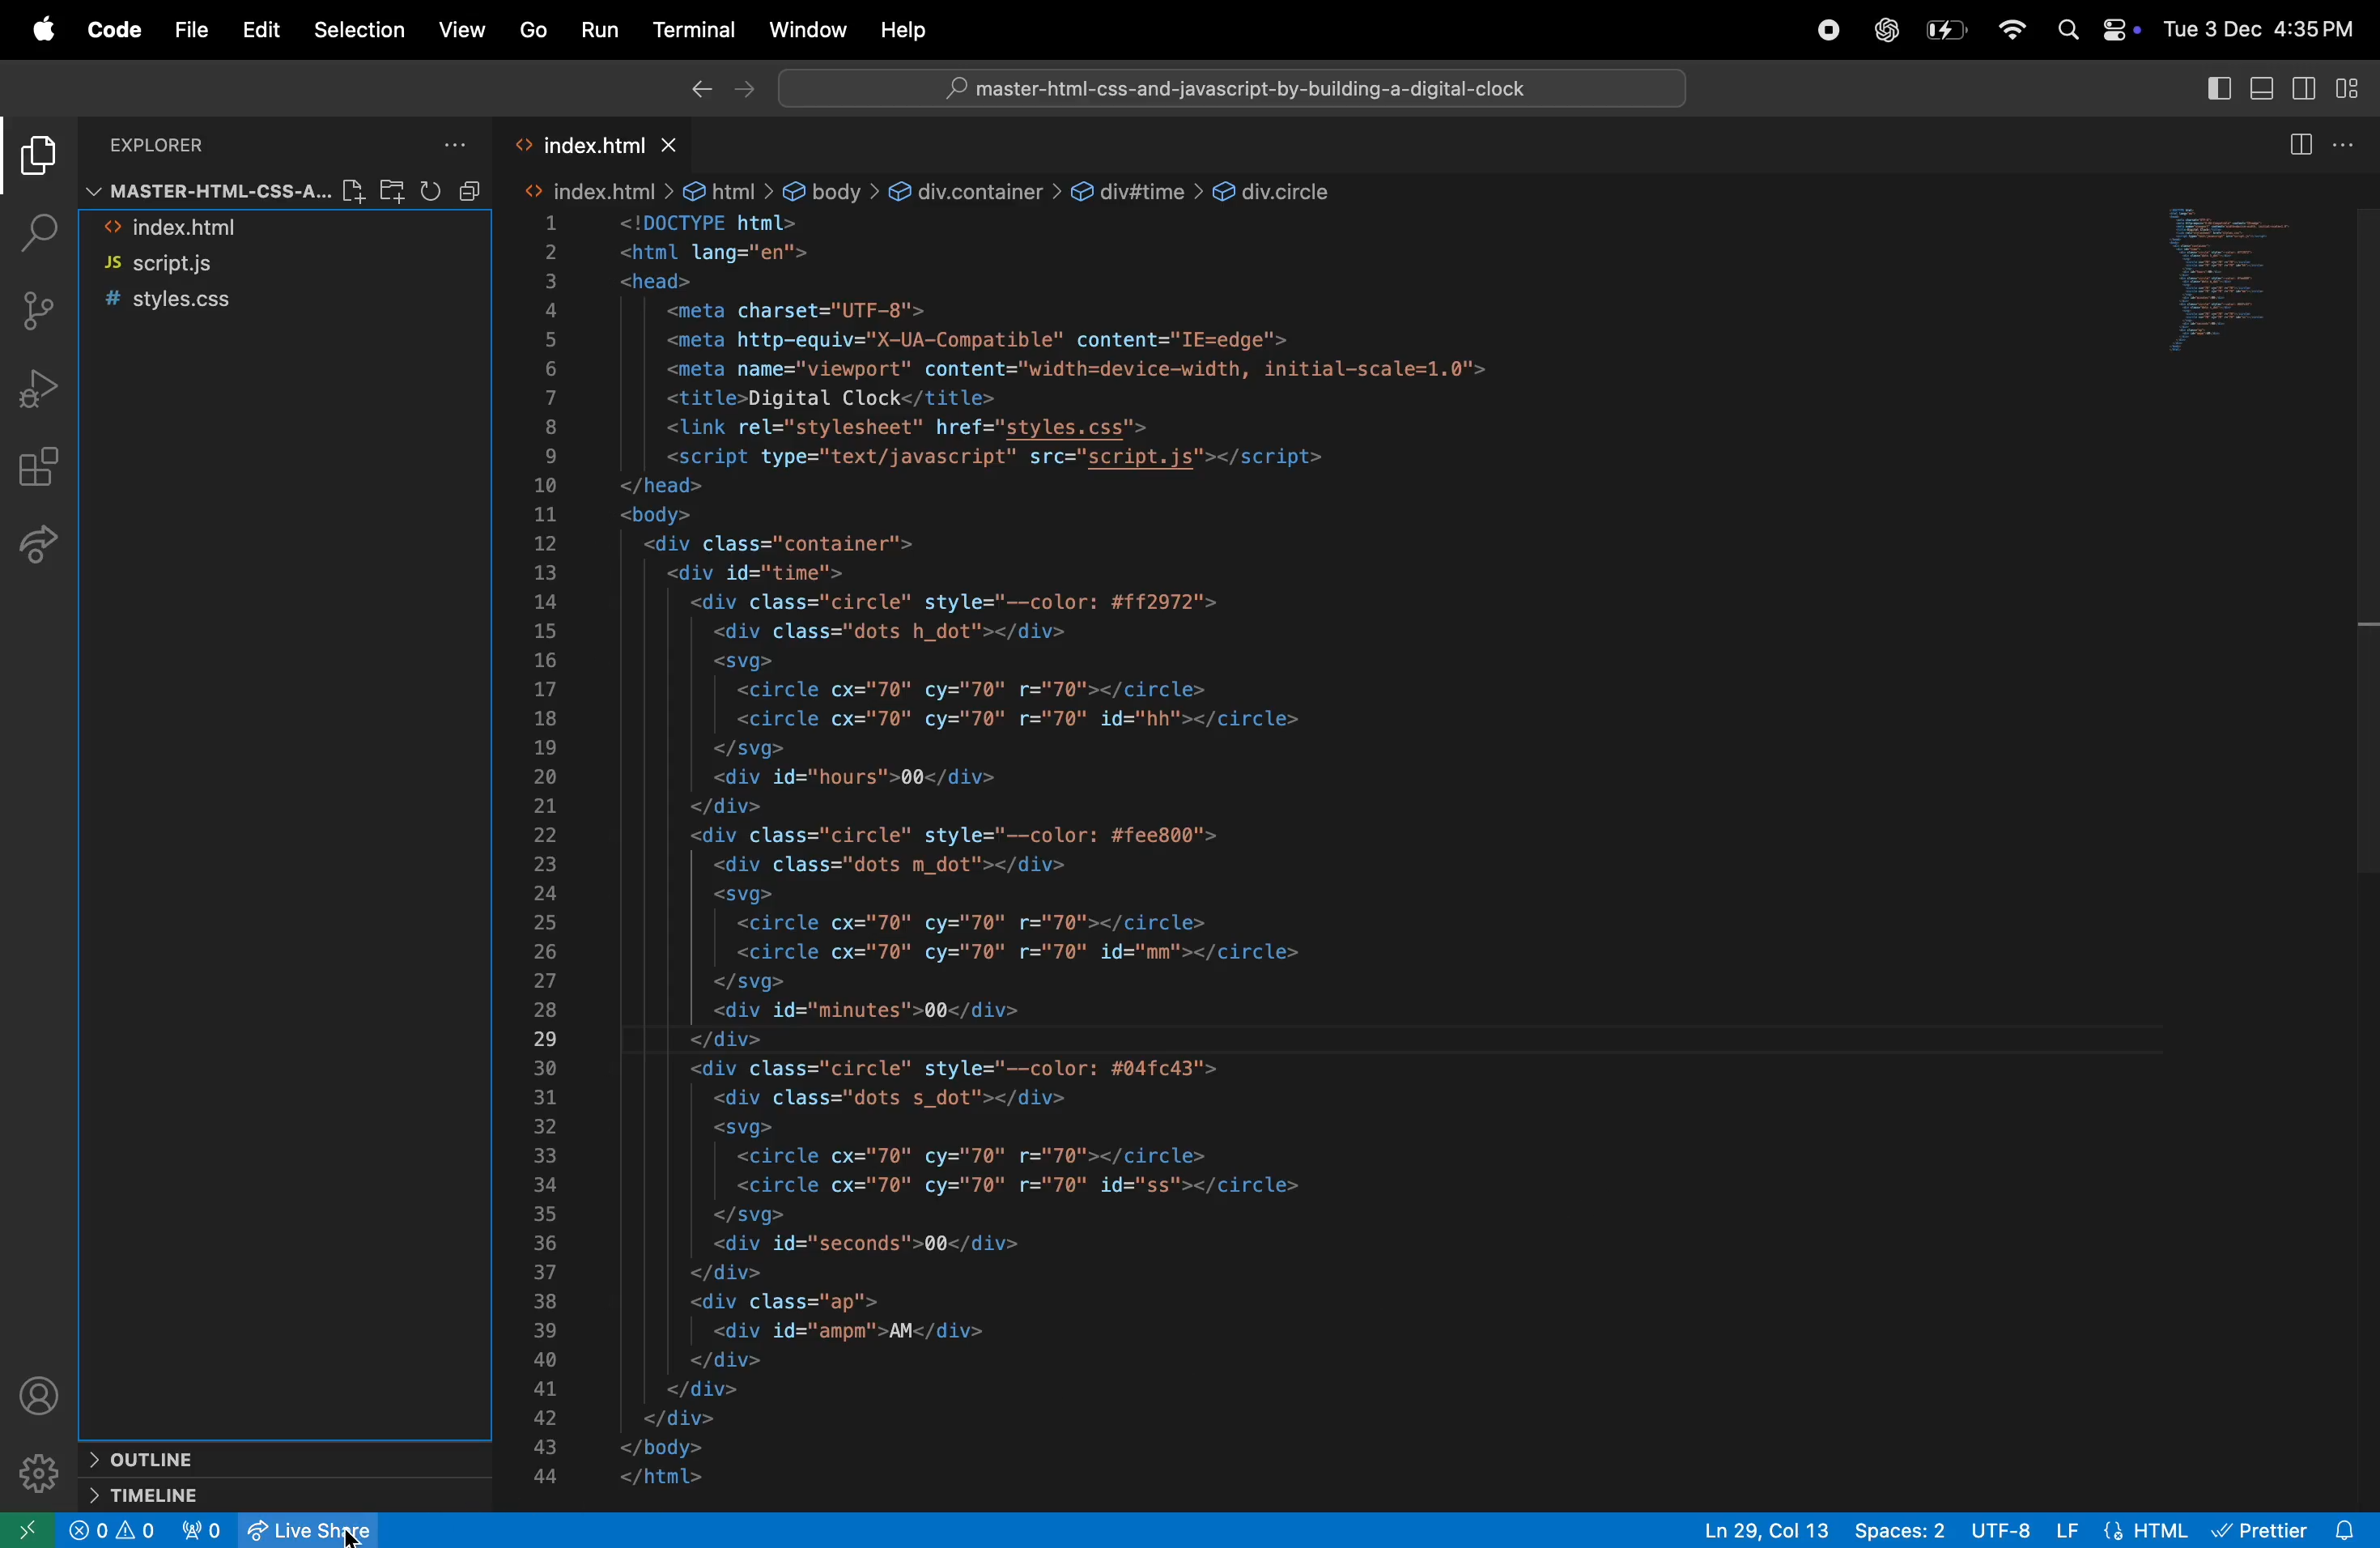 The image size is (2380, 1548). Describe the element at coordinates (258, 29) in the screenshot. I see `edit` at that location.